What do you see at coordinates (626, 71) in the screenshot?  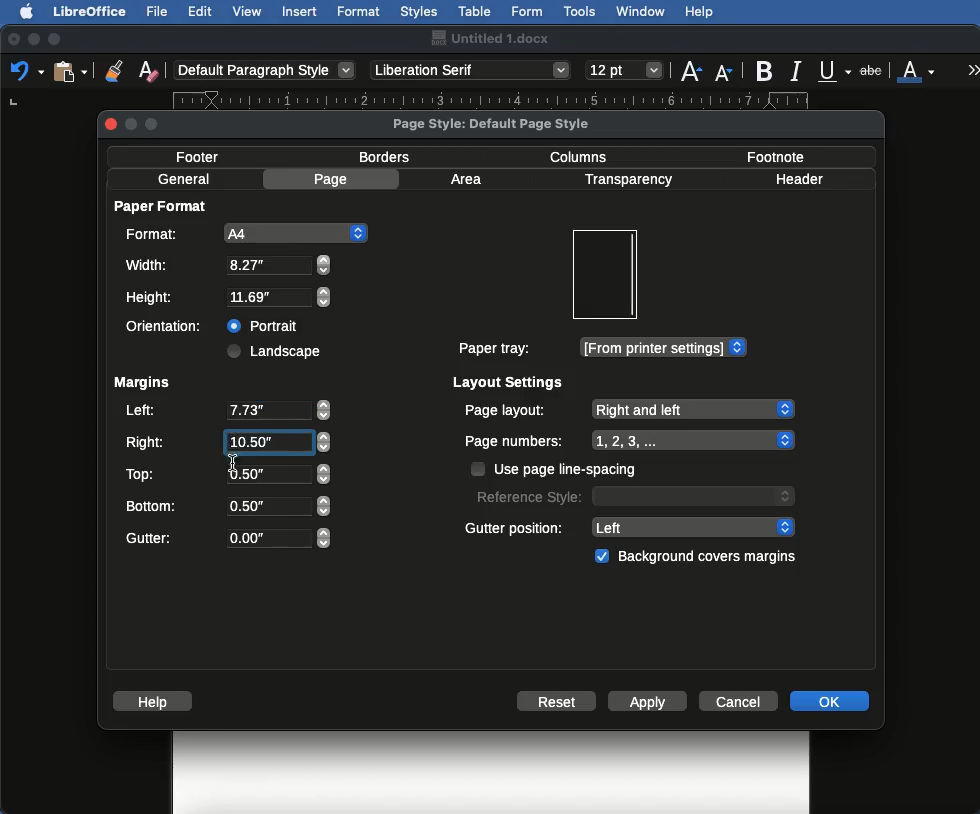 I see `Size` at bounding box center [626, 71].